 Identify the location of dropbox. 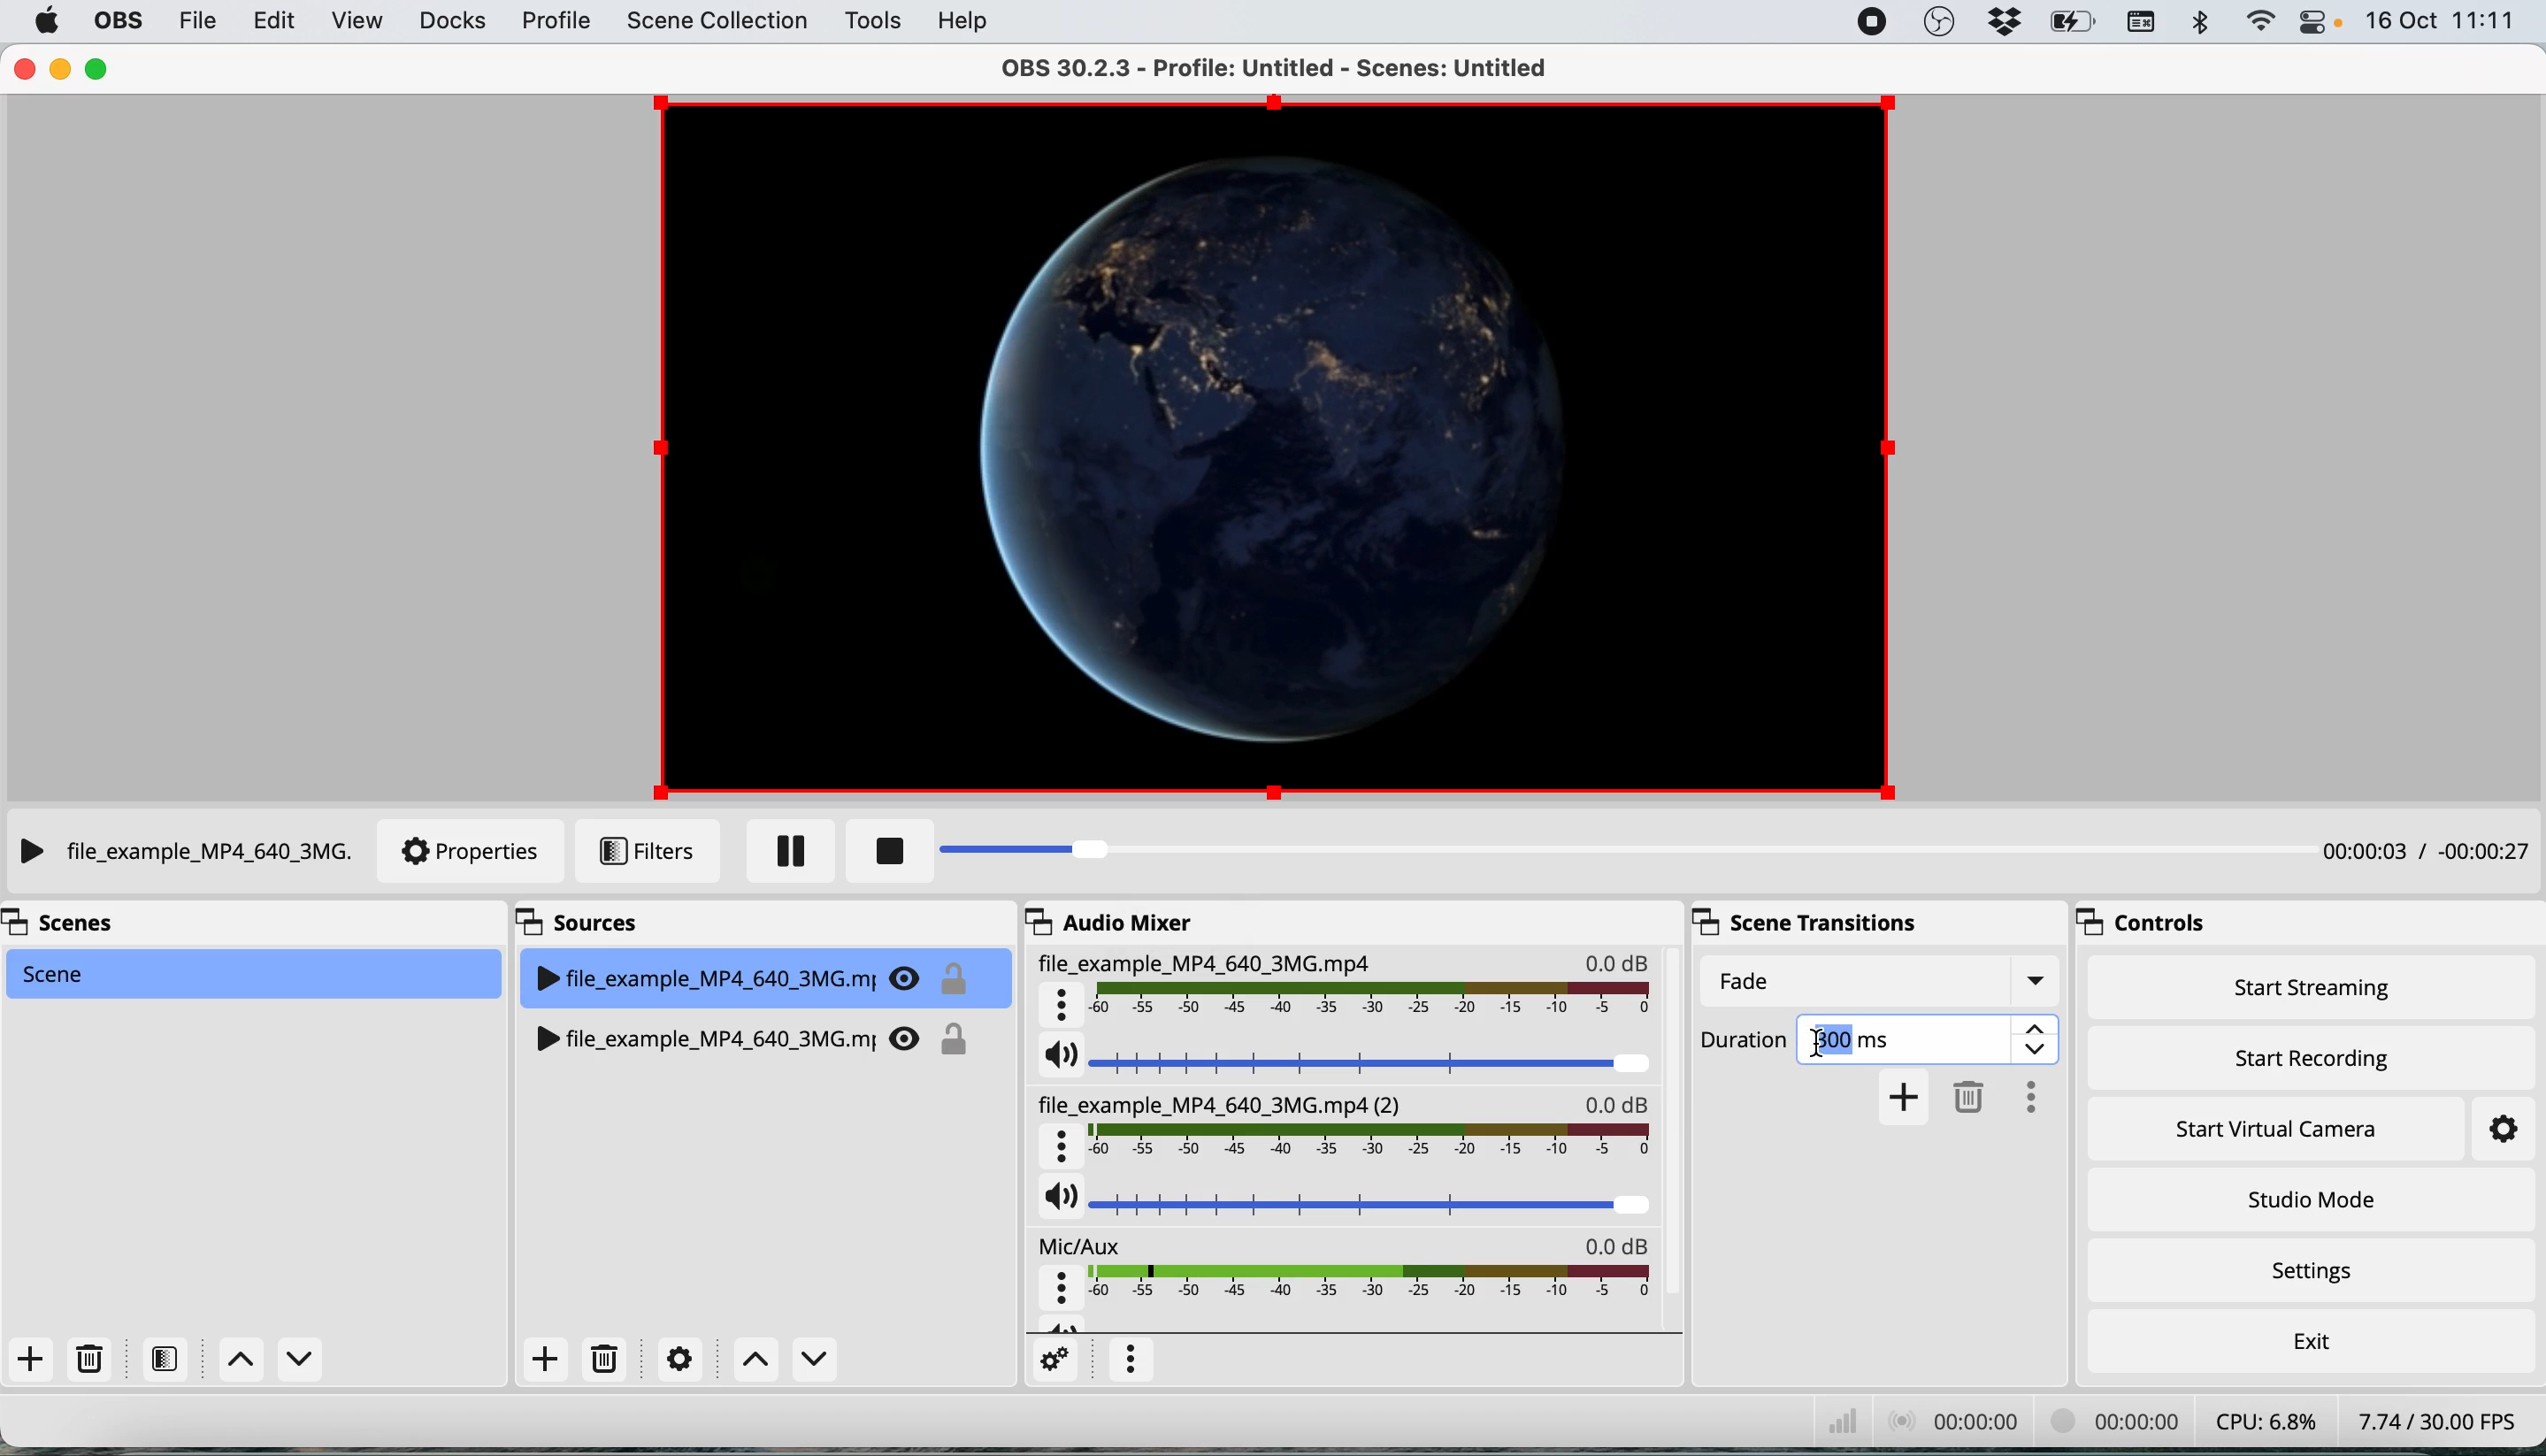
(2007, 22).